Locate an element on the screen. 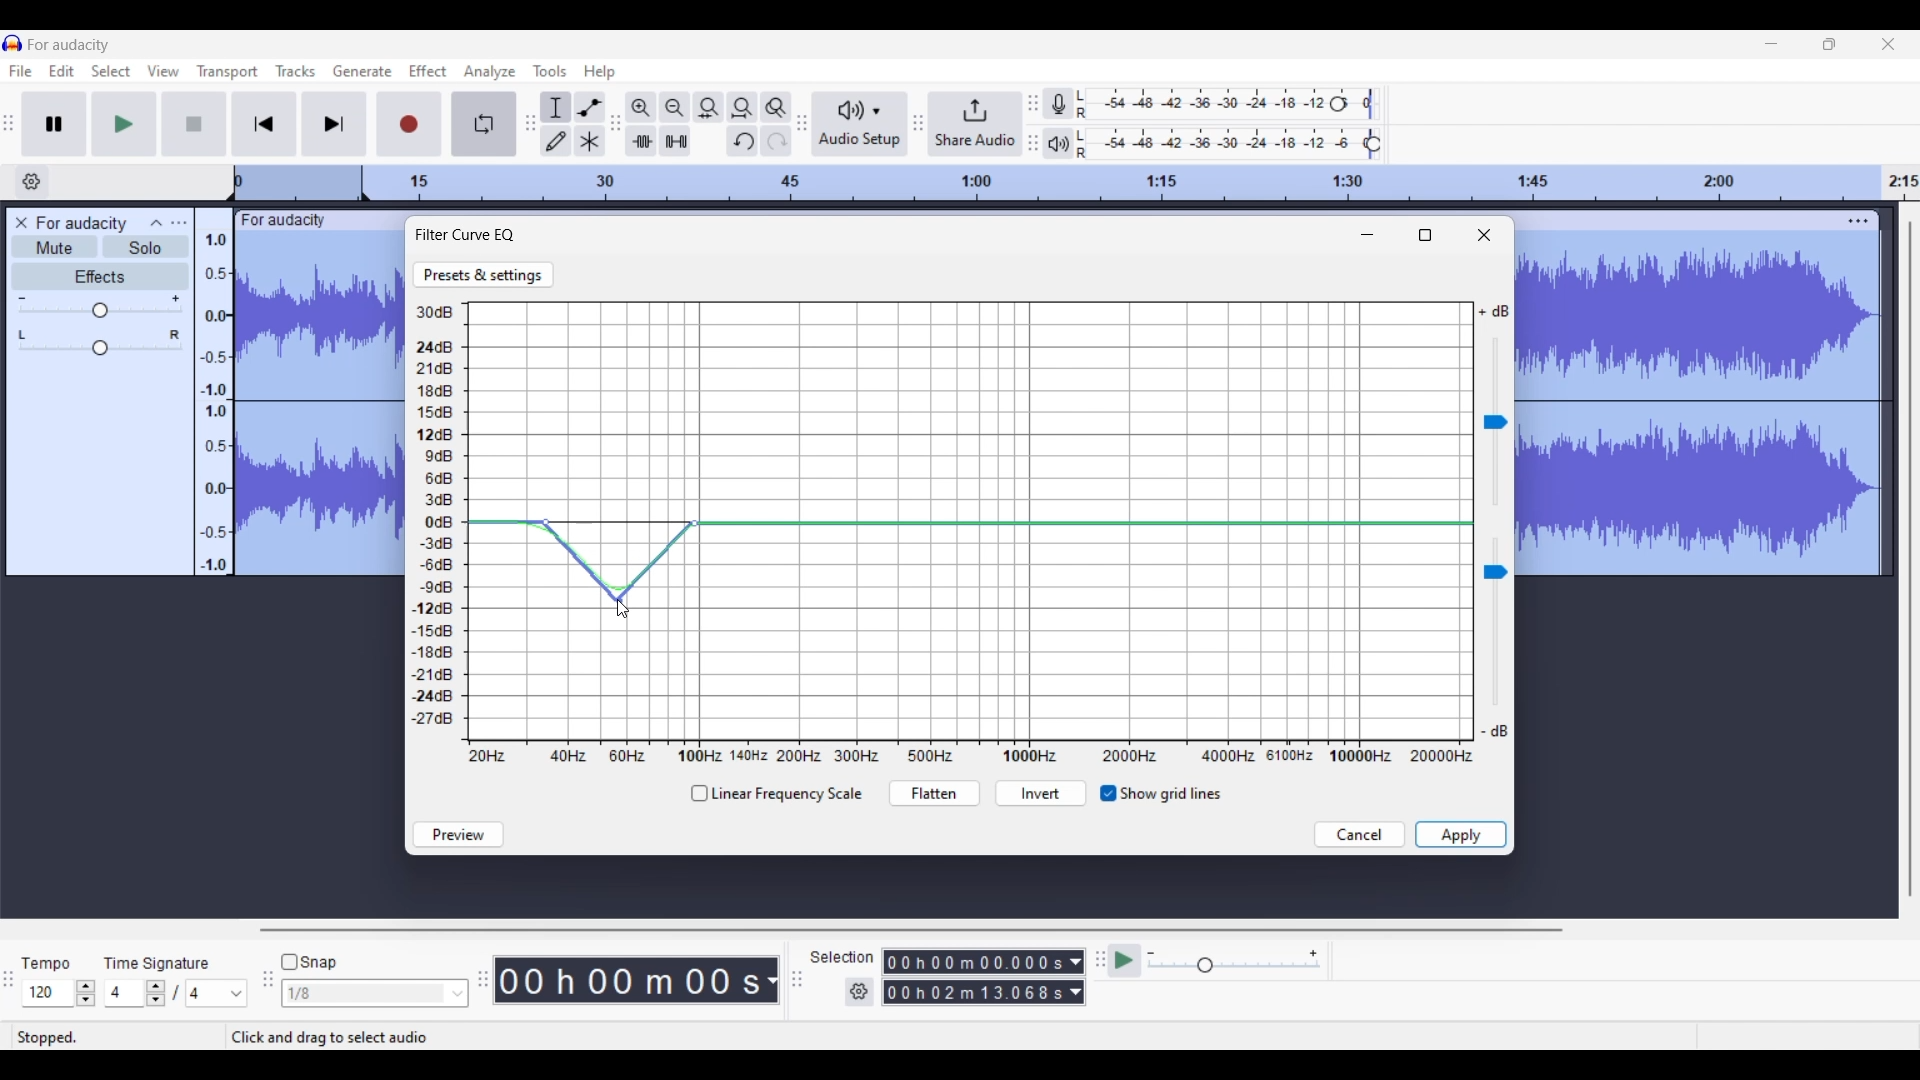 The image size is (1920, 1080). Change gain is located at coordinates (100, 311).